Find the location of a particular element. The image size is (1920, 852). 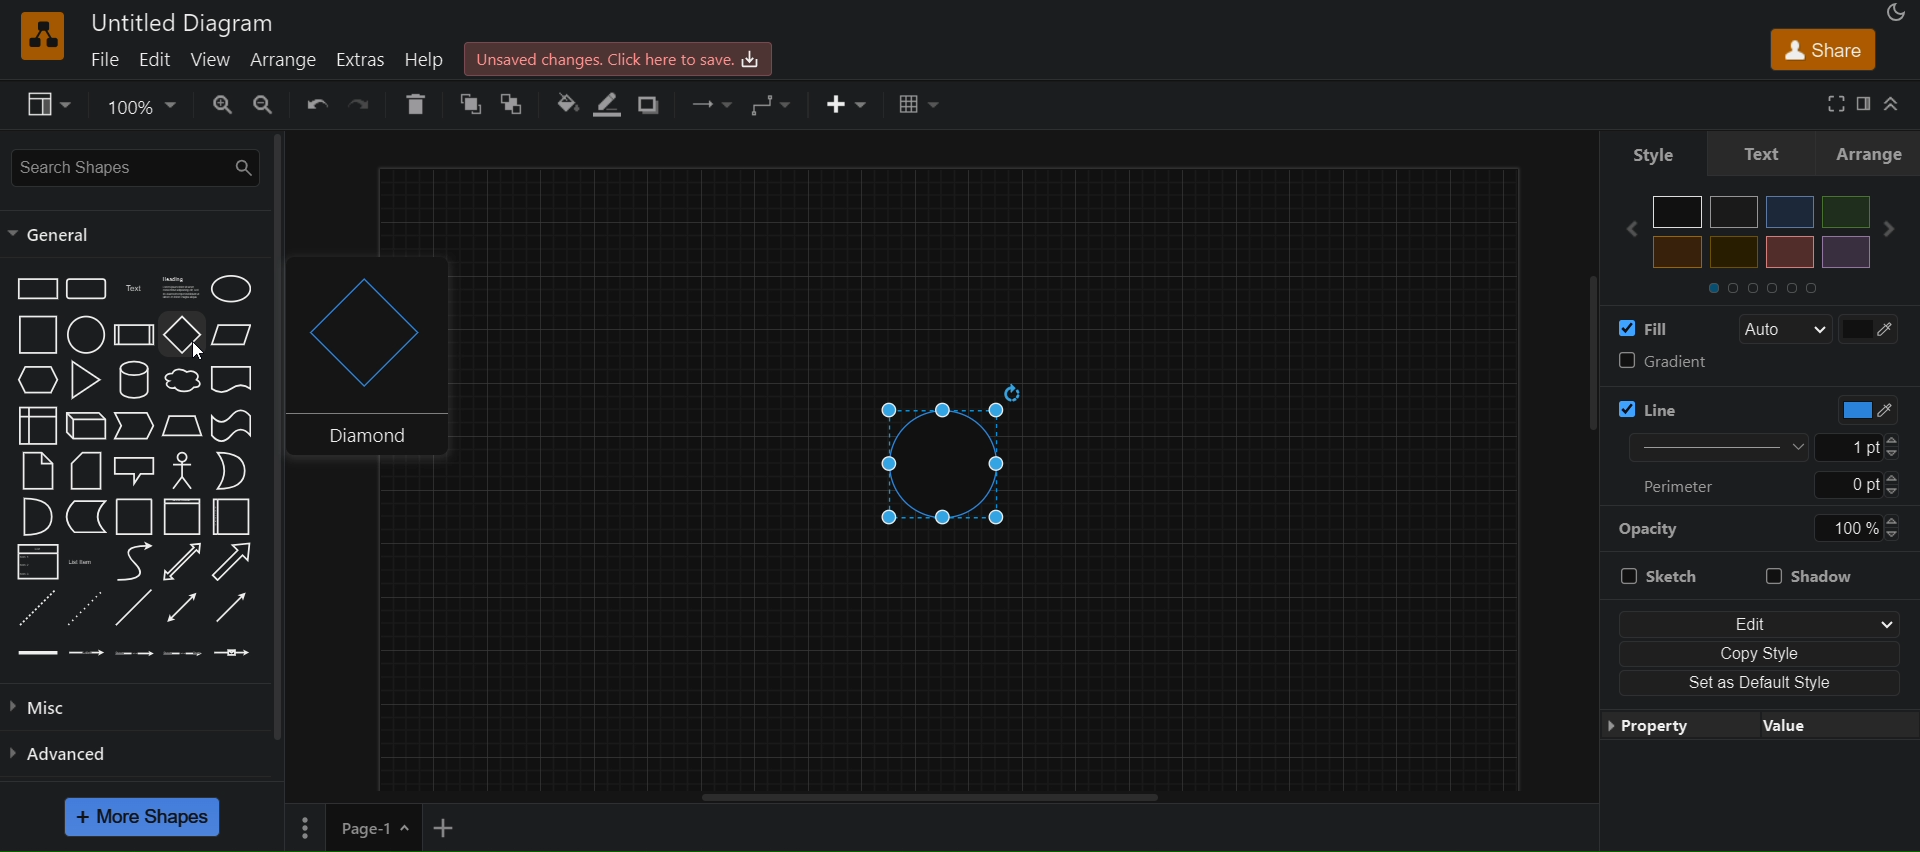

connector 3 is located at coordinates (132, 651).